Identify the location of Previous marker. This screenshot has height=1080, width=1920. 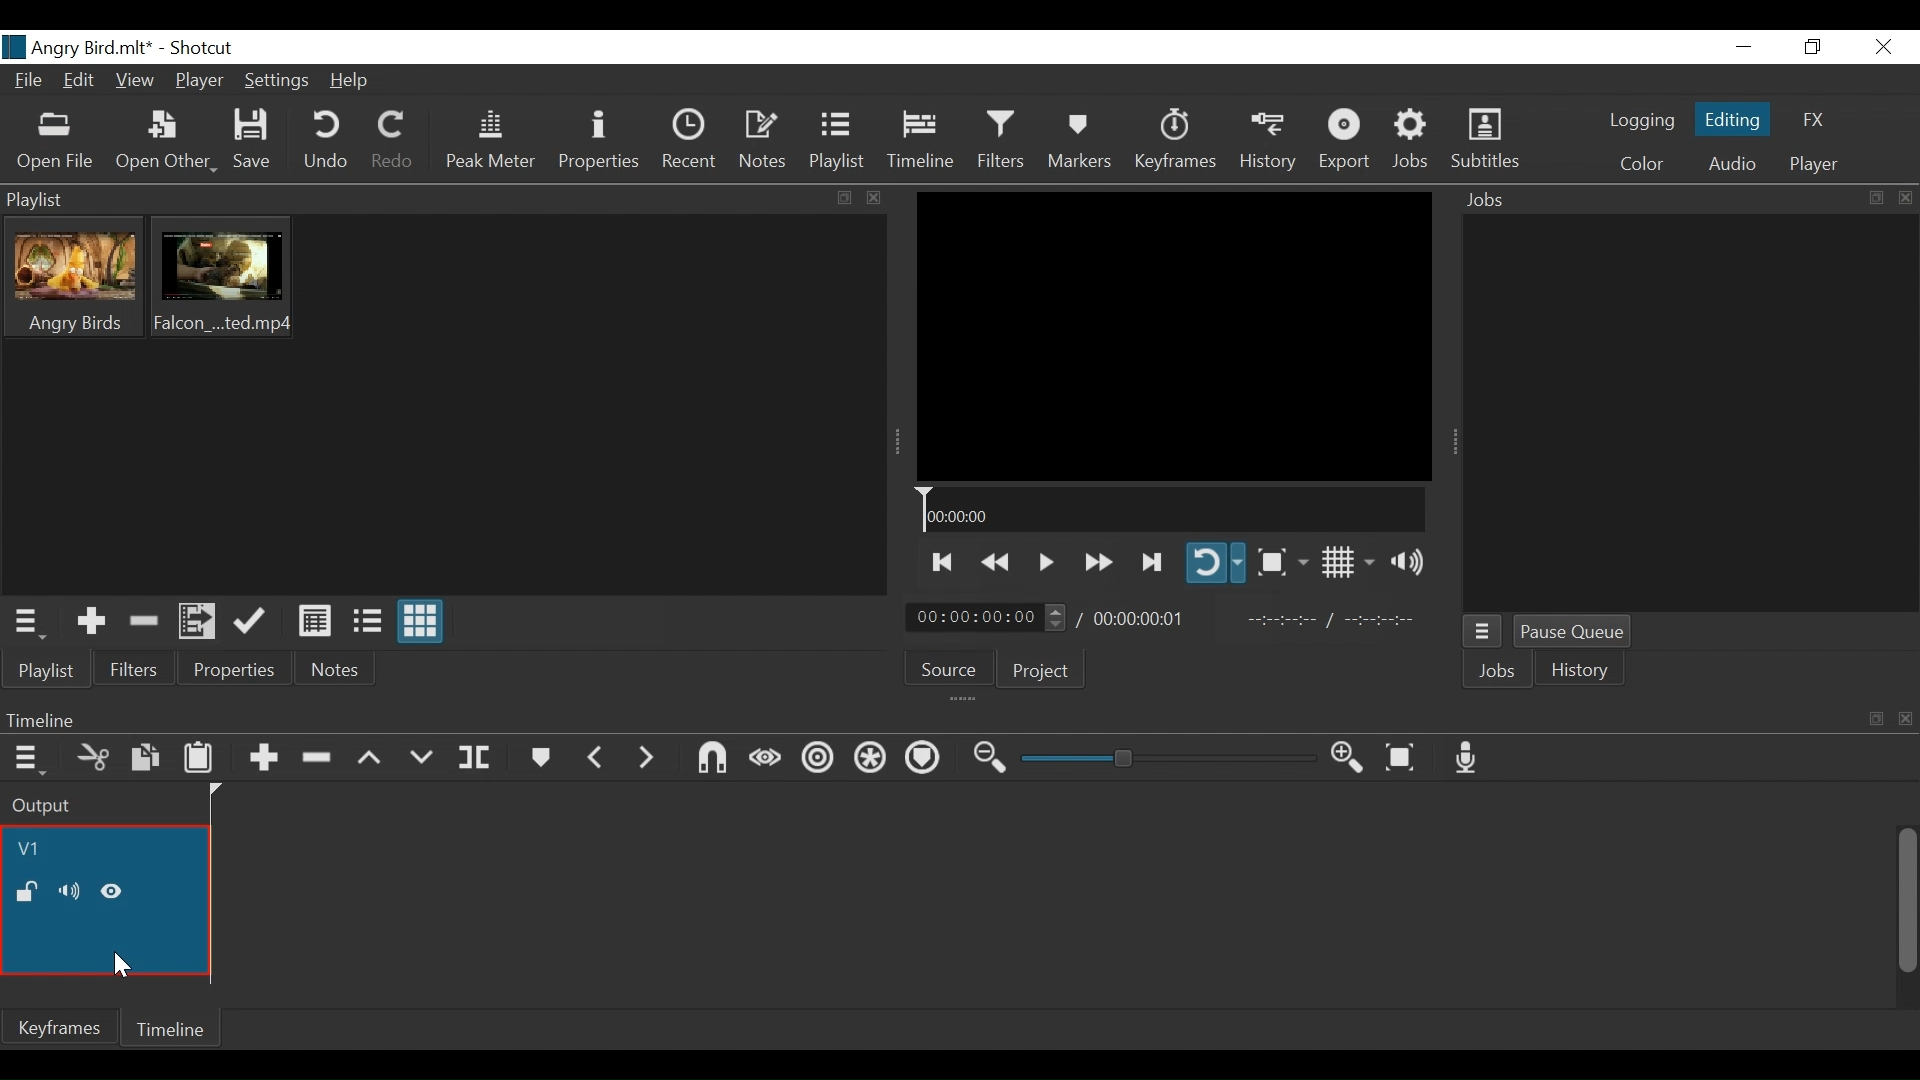
(598, 759).